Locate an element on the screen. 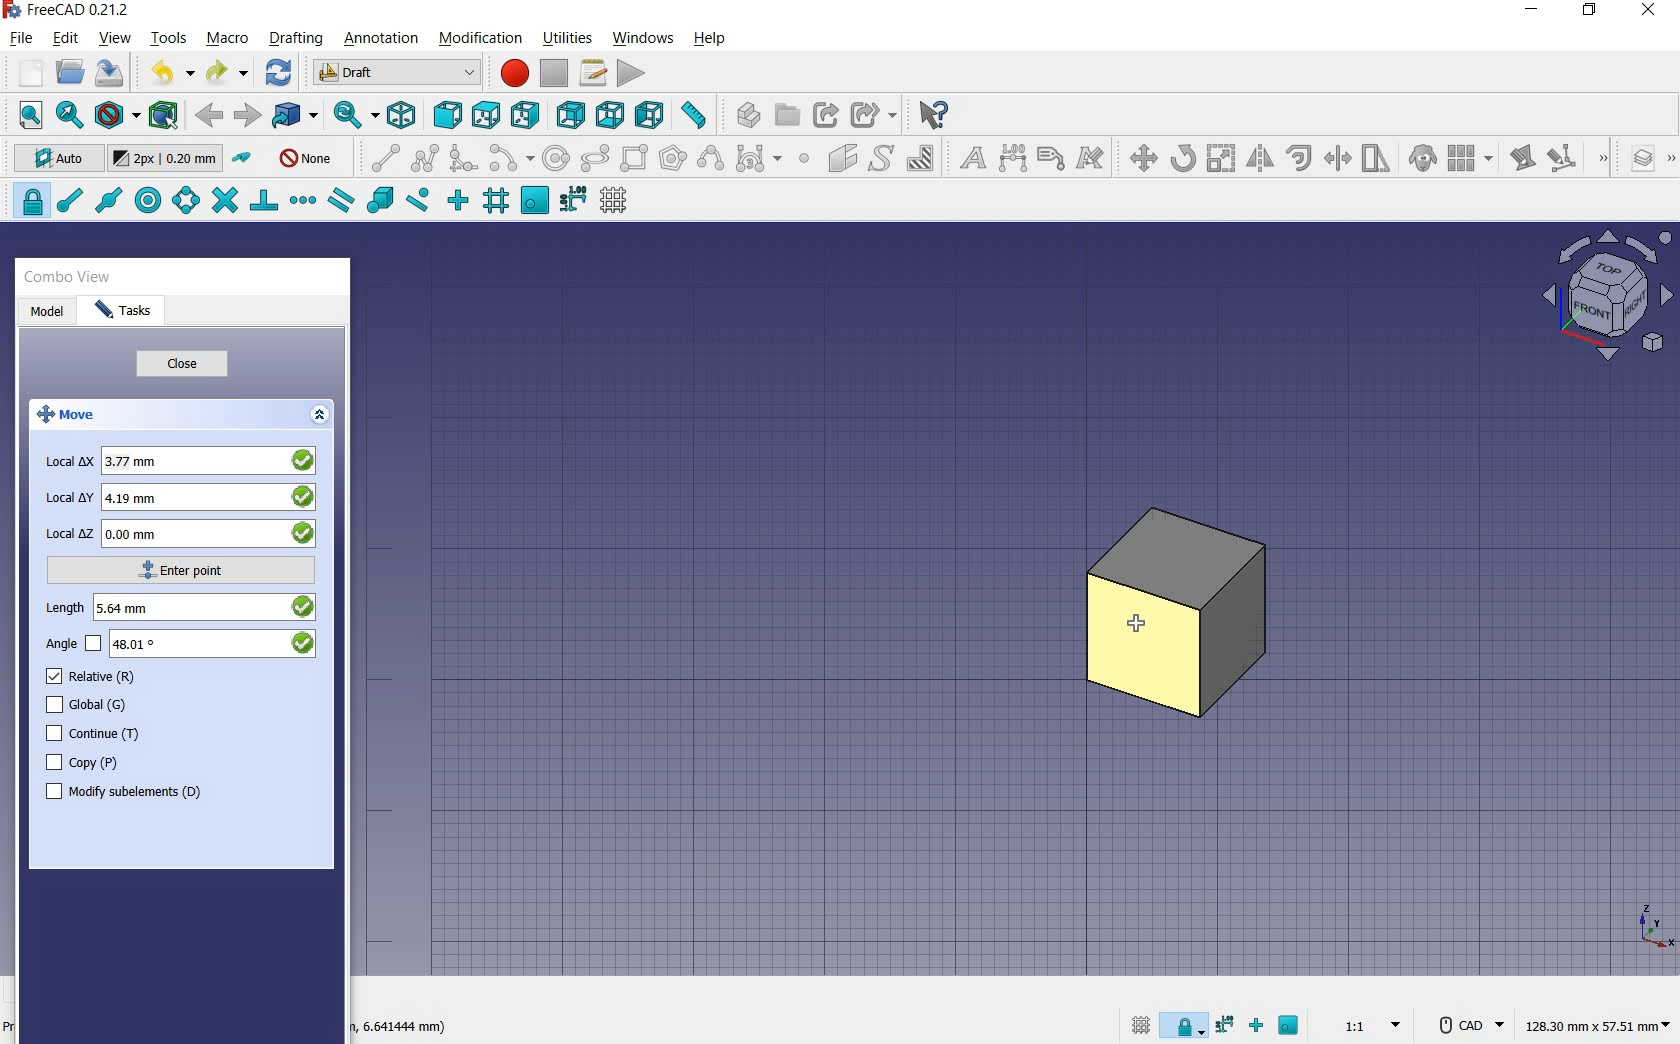 Image resolution: width=1680 pixels, height=1044 pixels. utilities is located at coordinates (570, 37).